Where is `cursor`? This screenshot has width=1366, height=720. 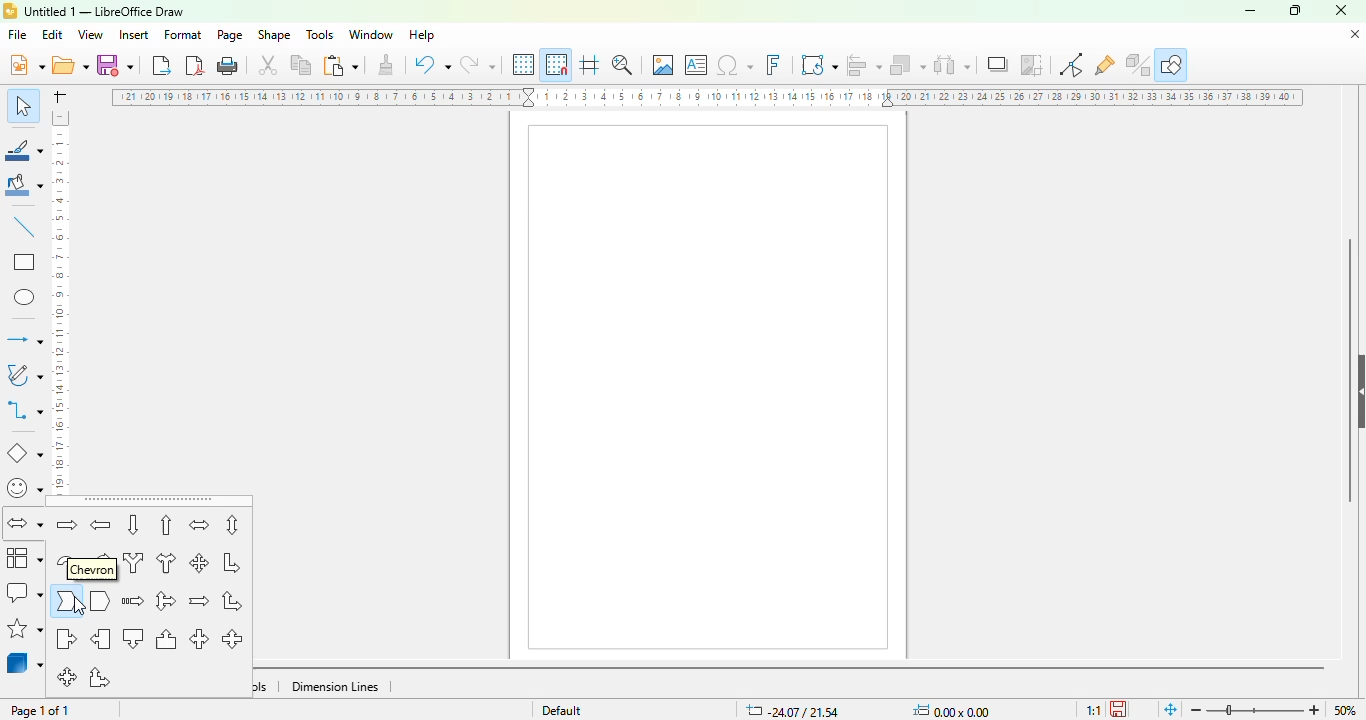 cursor is located at coordinates (79, 605).